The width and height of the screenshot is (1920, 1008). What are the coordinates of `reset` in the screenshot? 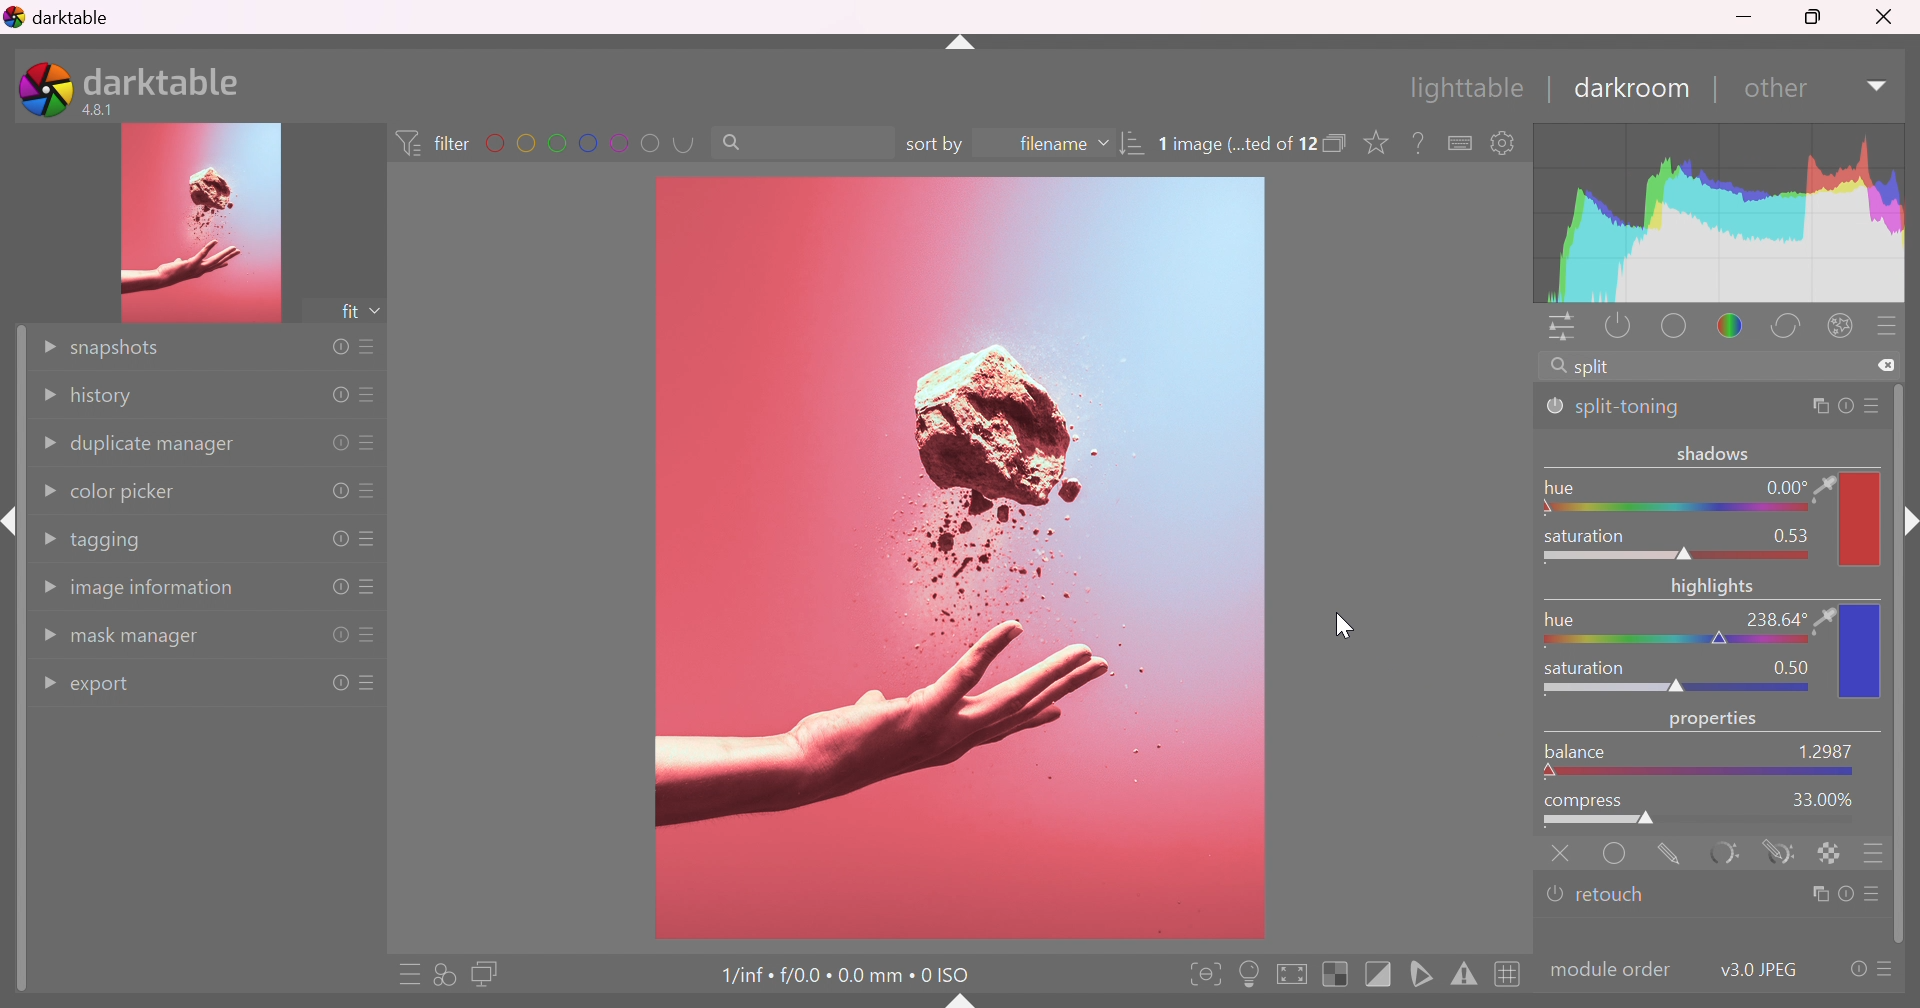 It's located at (335, 539).